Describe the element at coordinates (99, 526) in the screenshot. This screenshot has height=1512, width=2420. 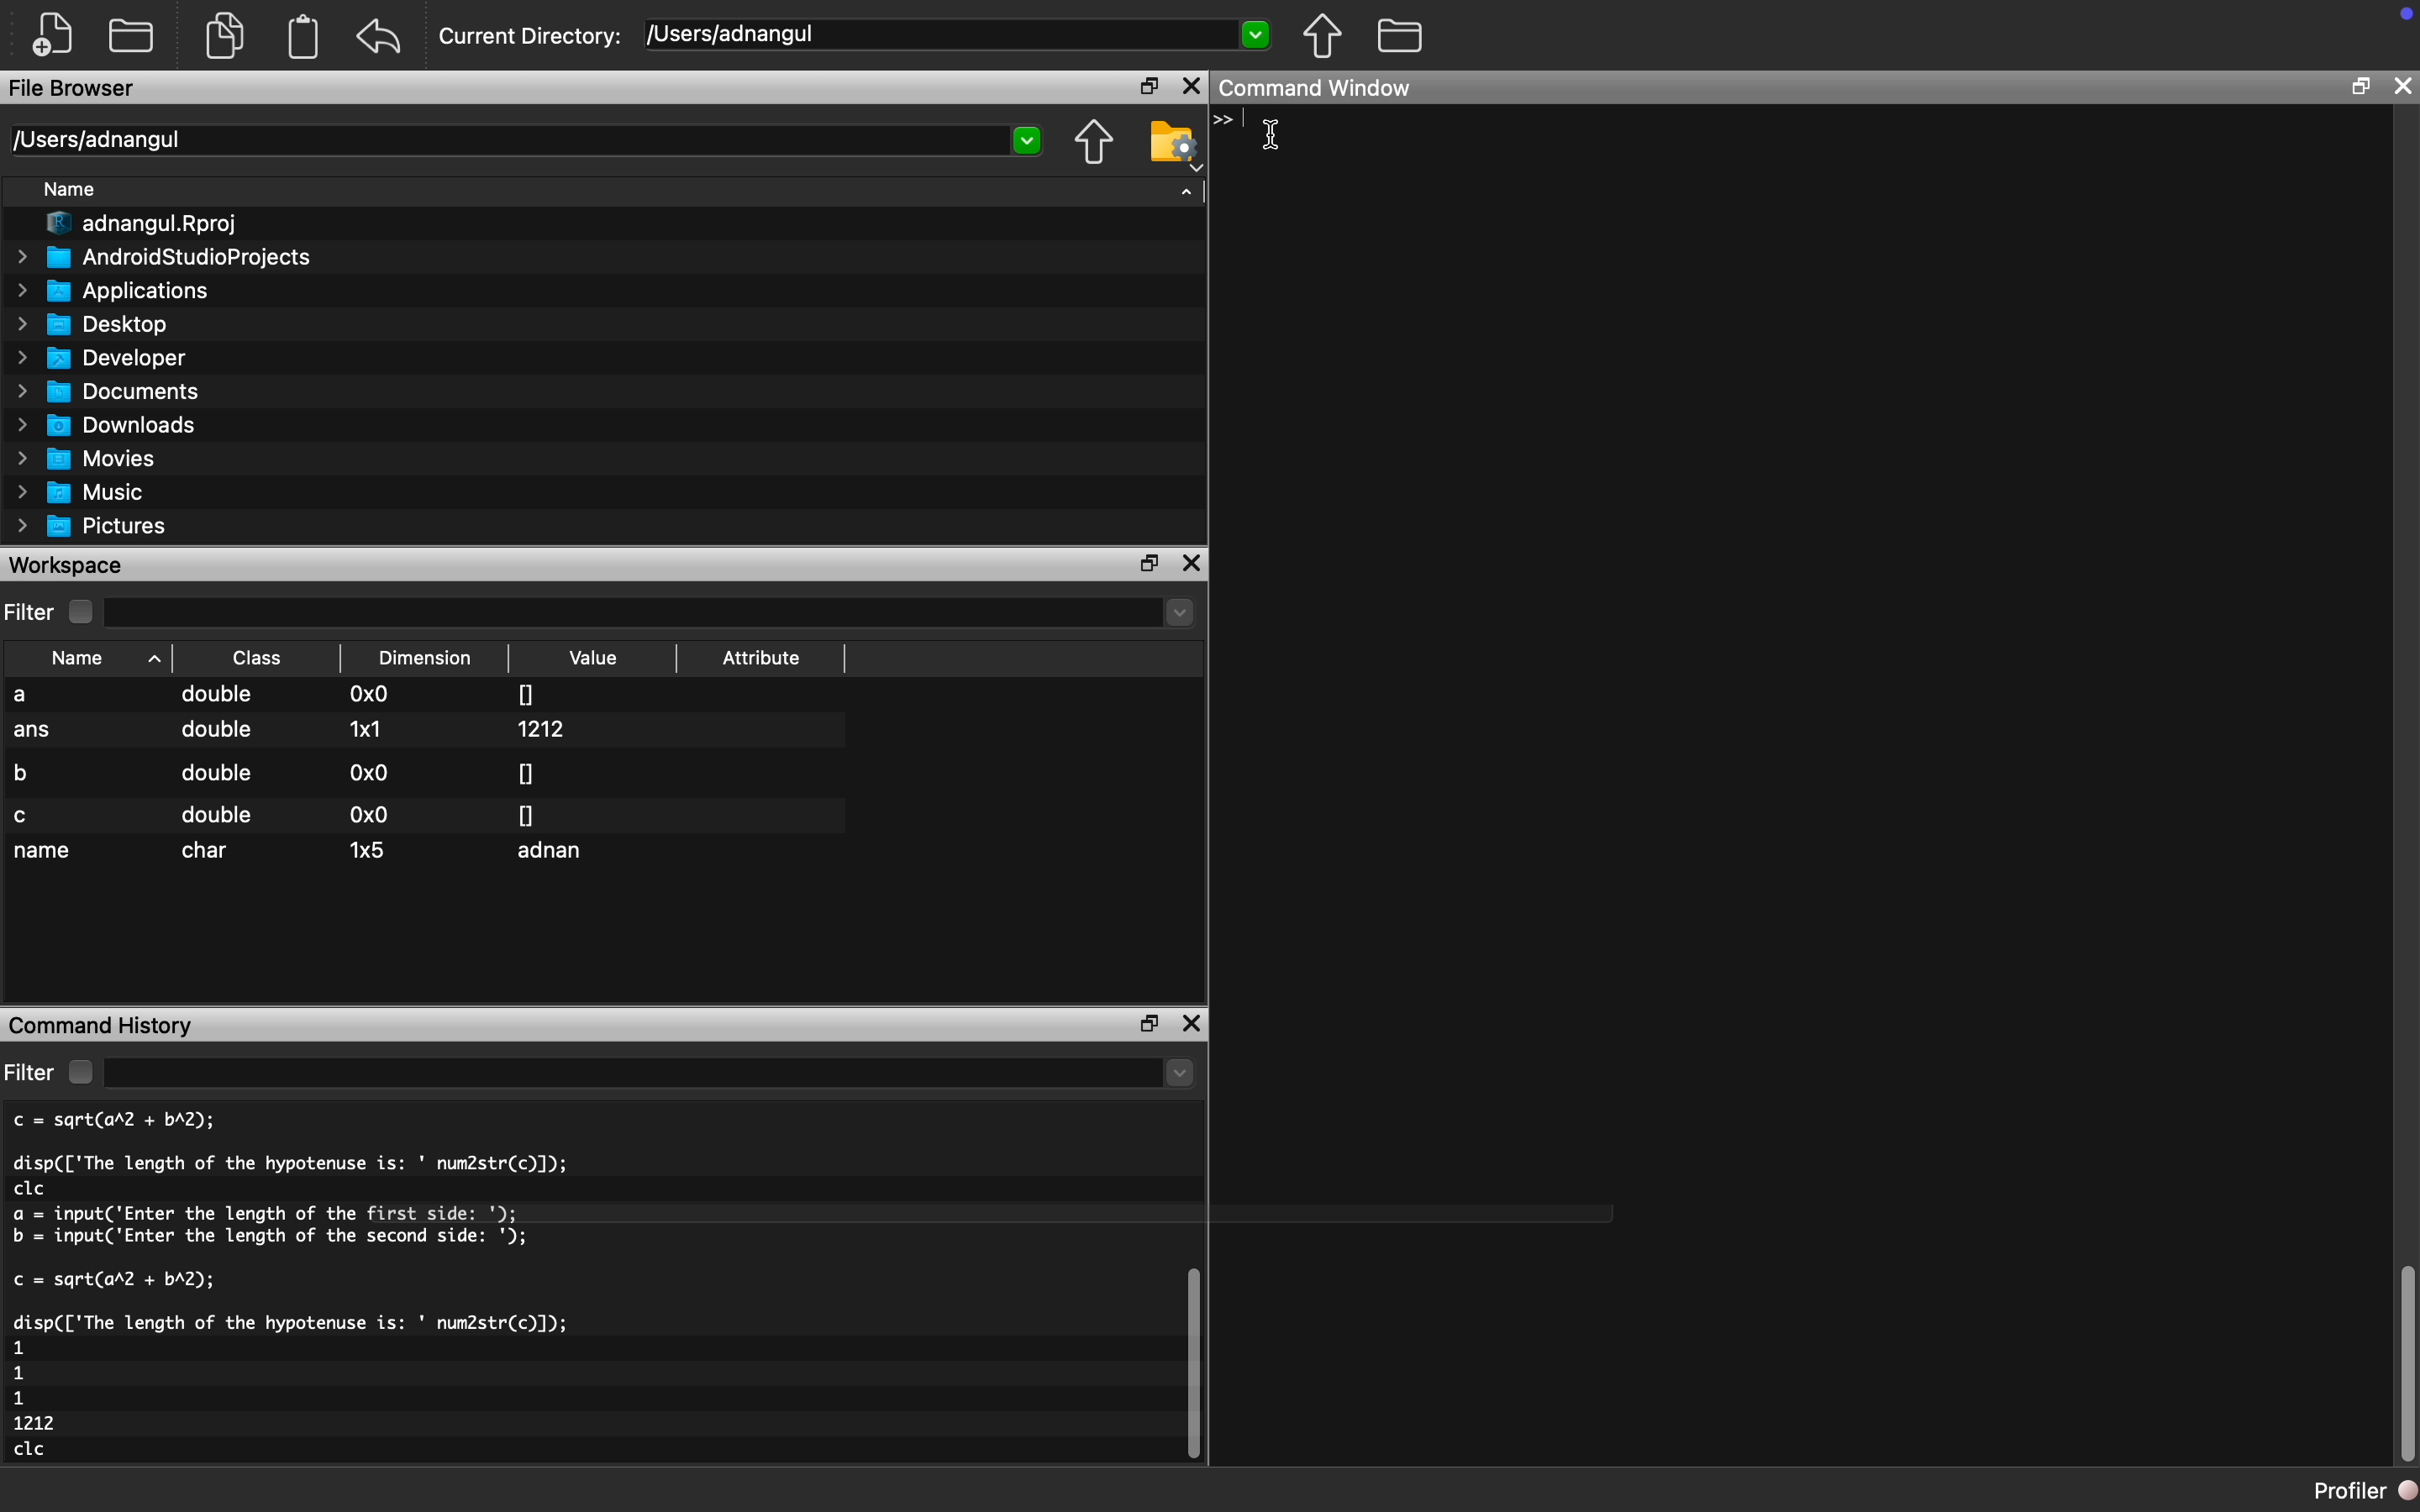
I see ` Pictures` at that location.